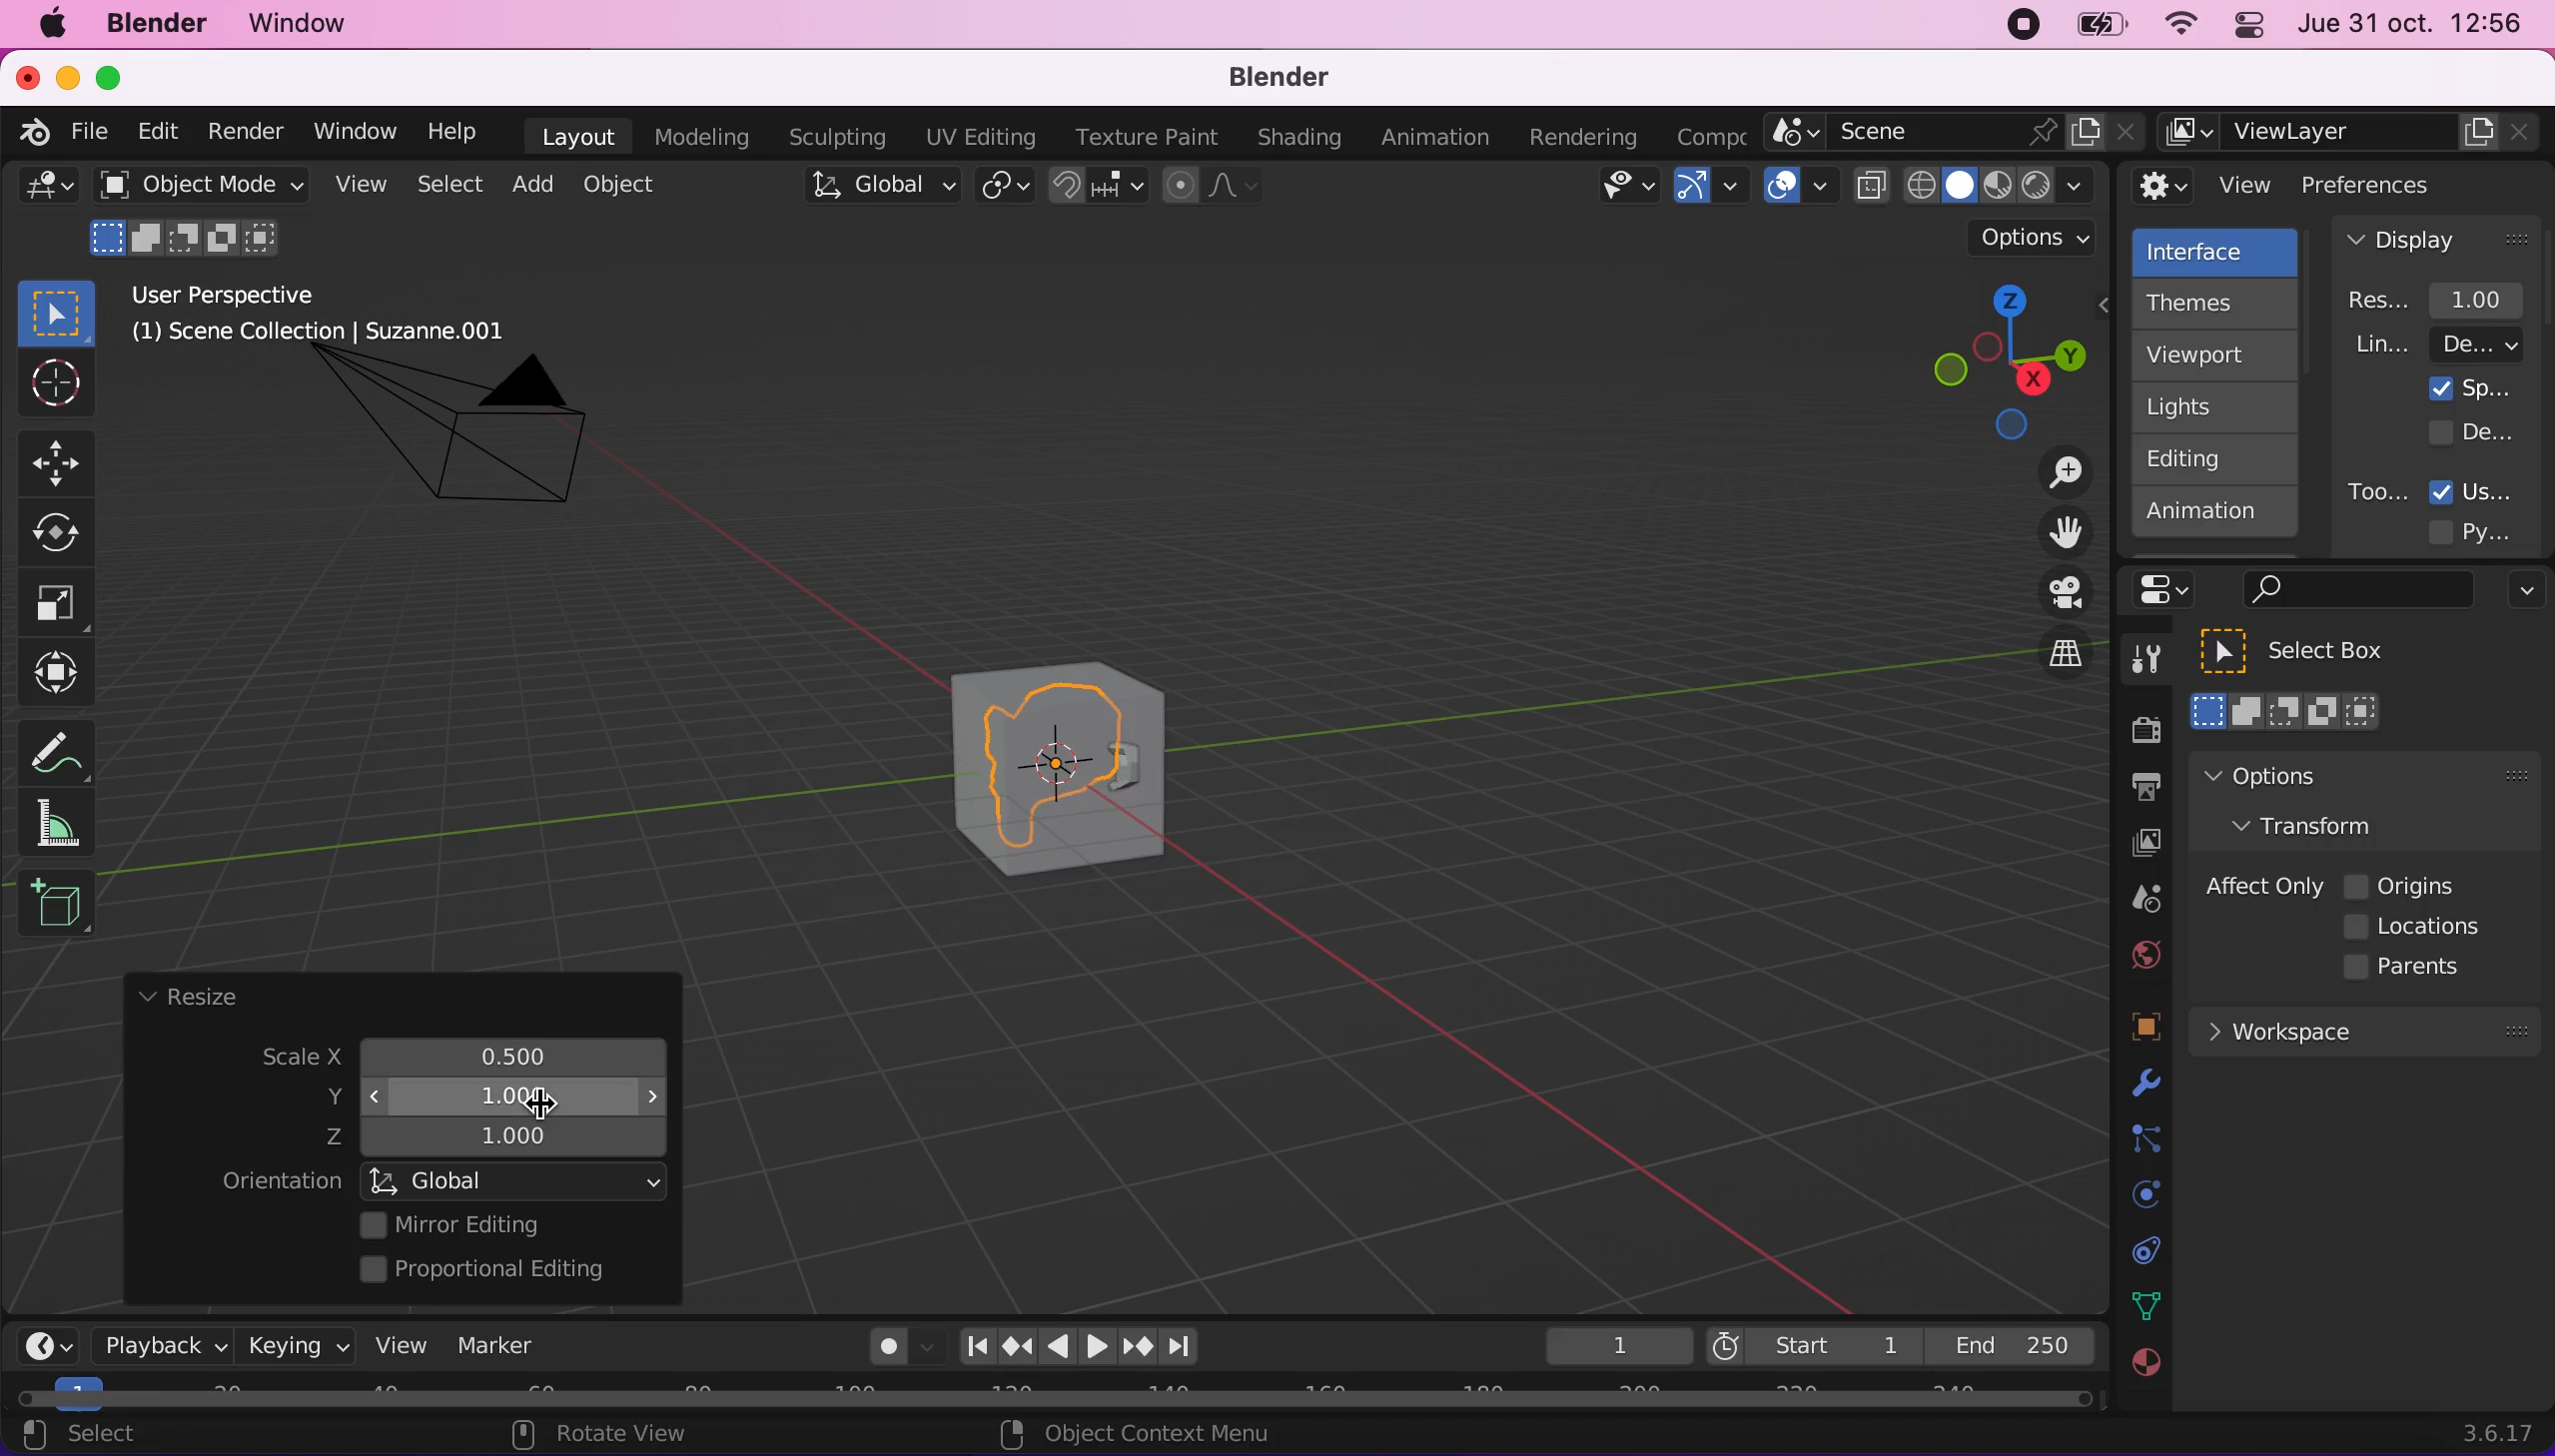  I want to click on lights, so click(2220, 408).